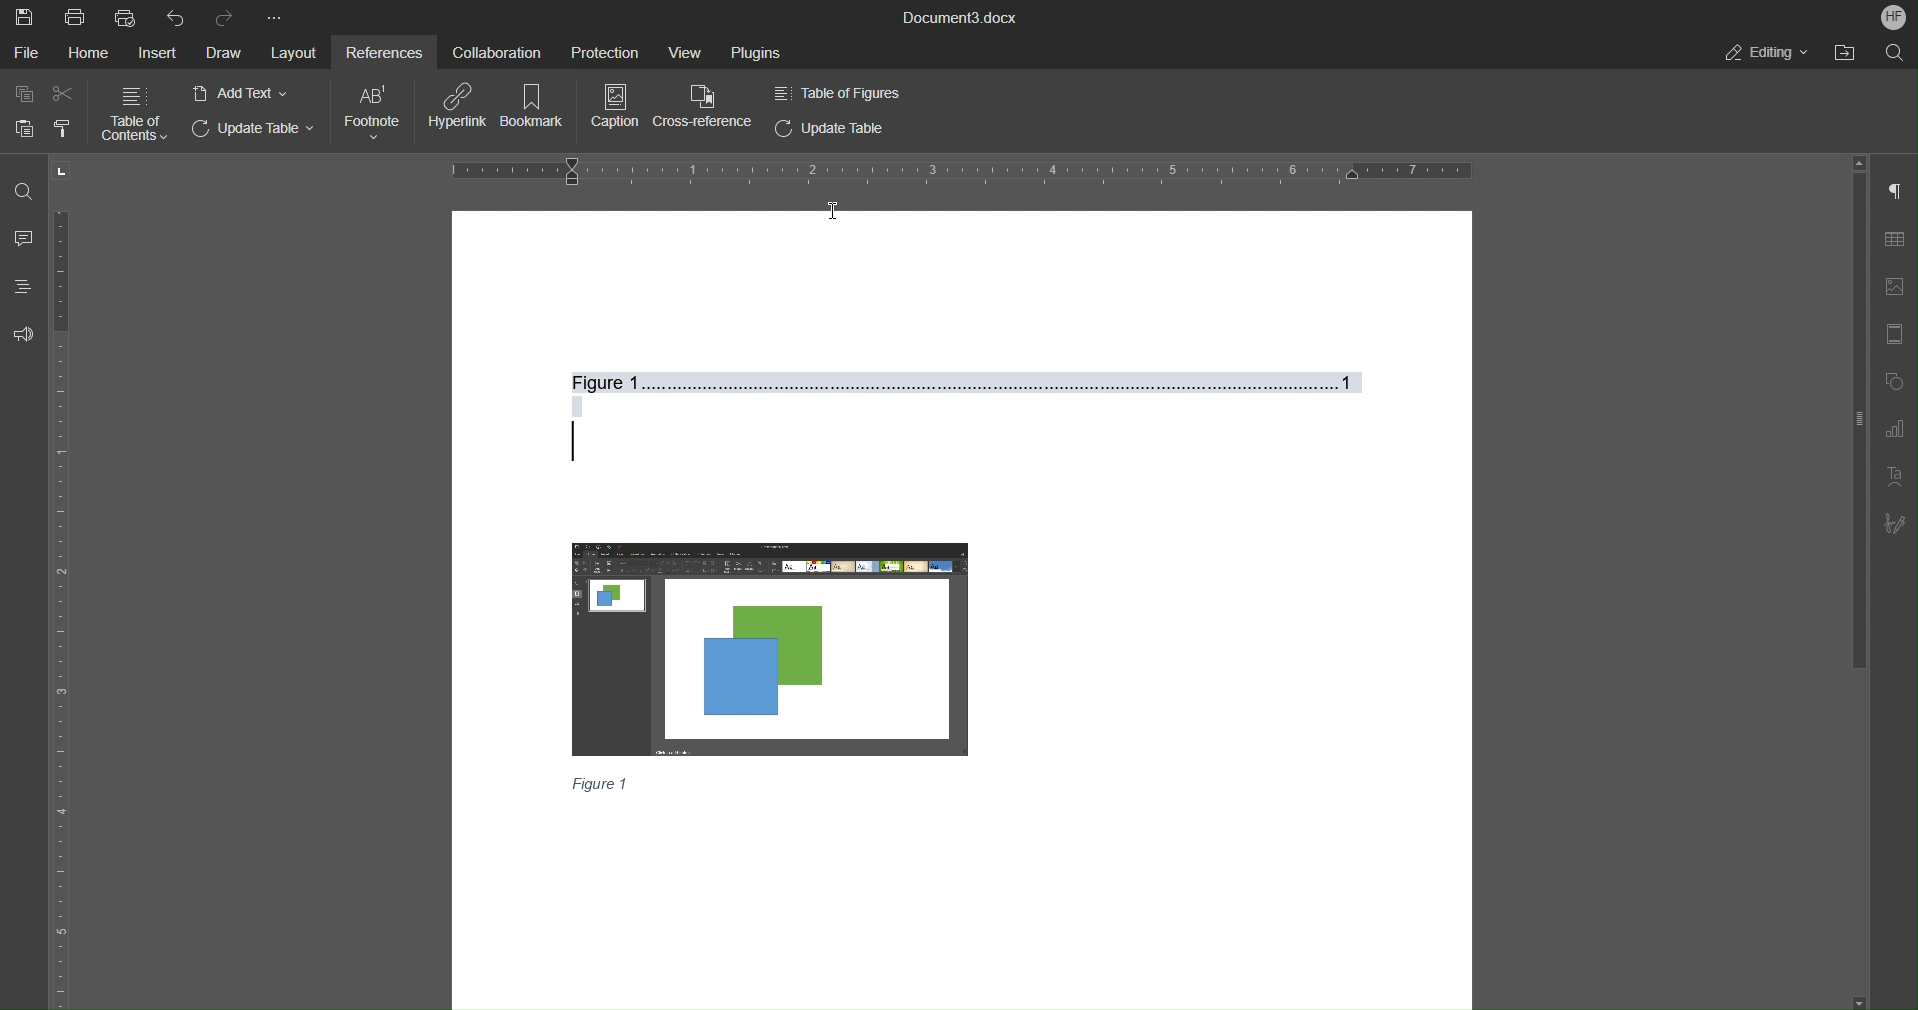 Image resolution: width=1918 pixels, height=1010 pixels. What do you see at coordinates (381, 50) in the screenshot?
I see `References` at bounding box center [381, 50].